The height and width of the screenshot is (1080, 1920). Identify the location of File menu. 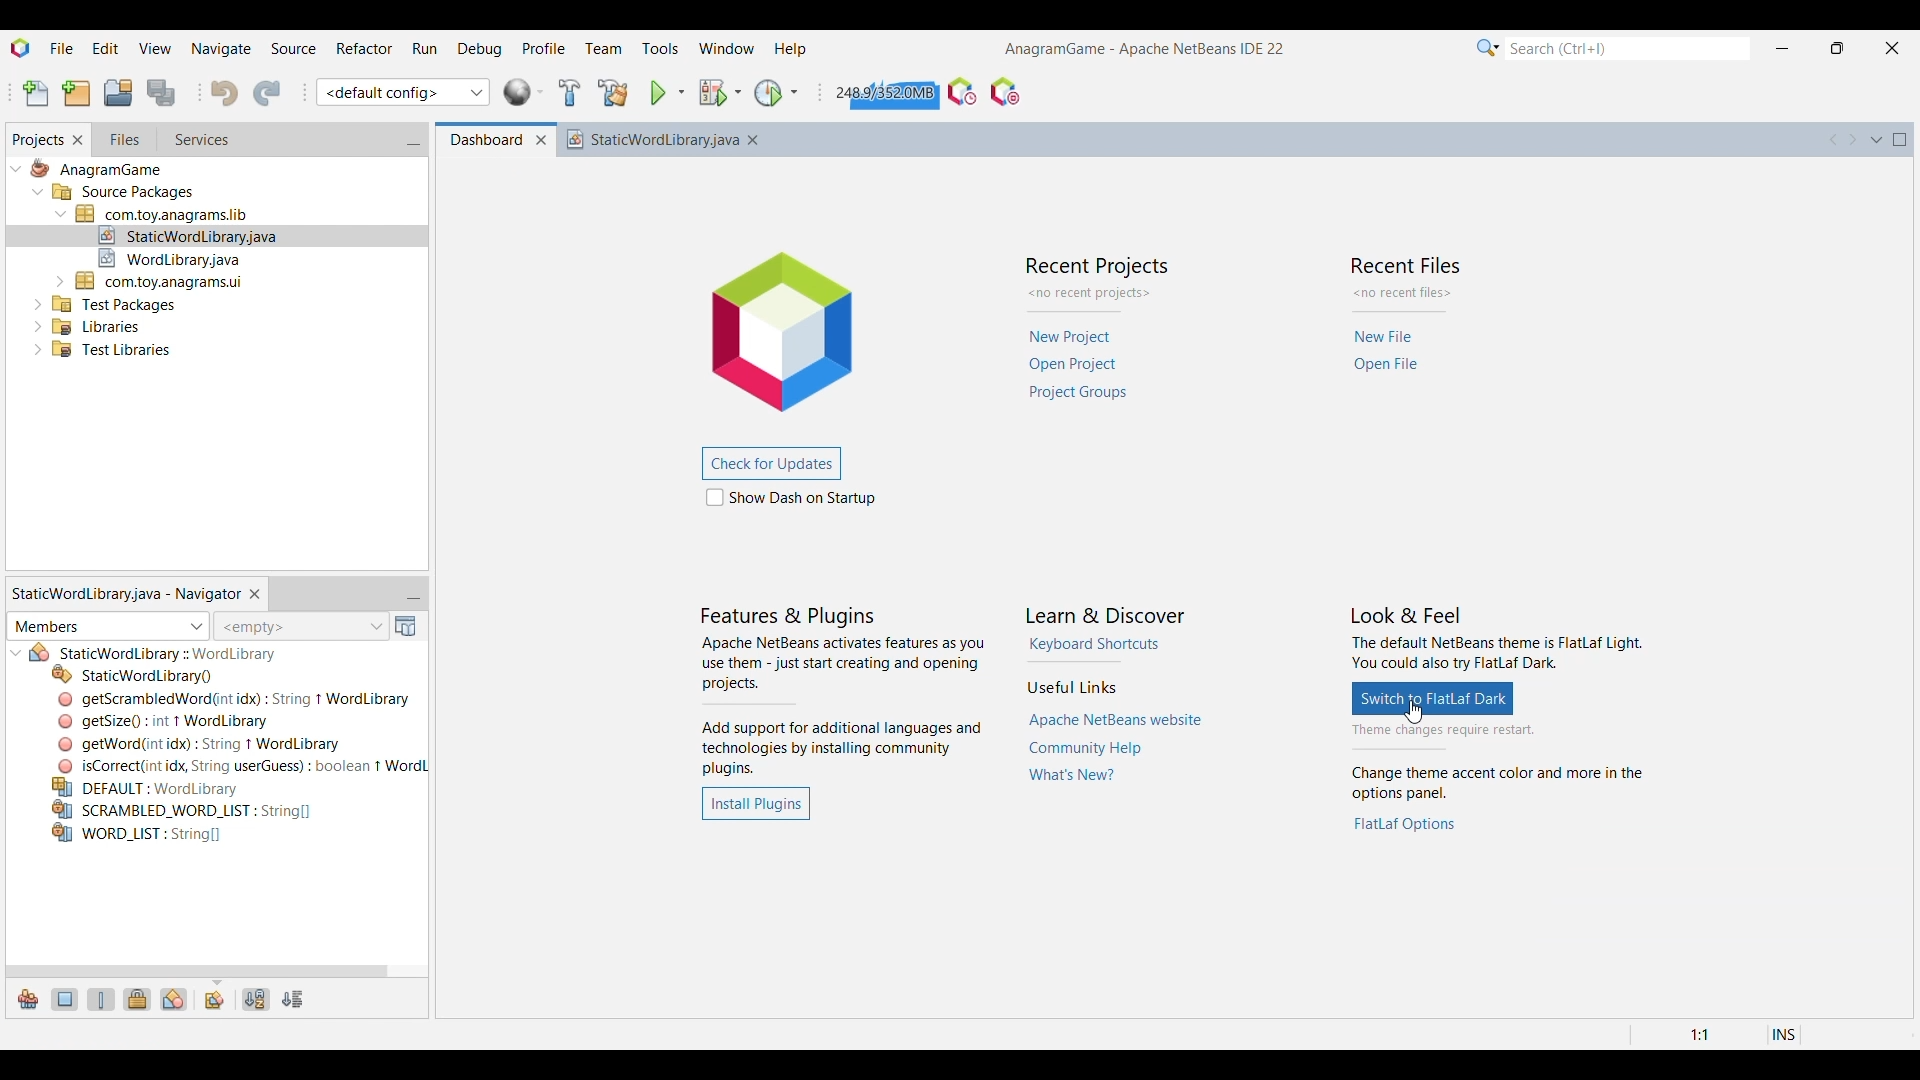
(62, 47).